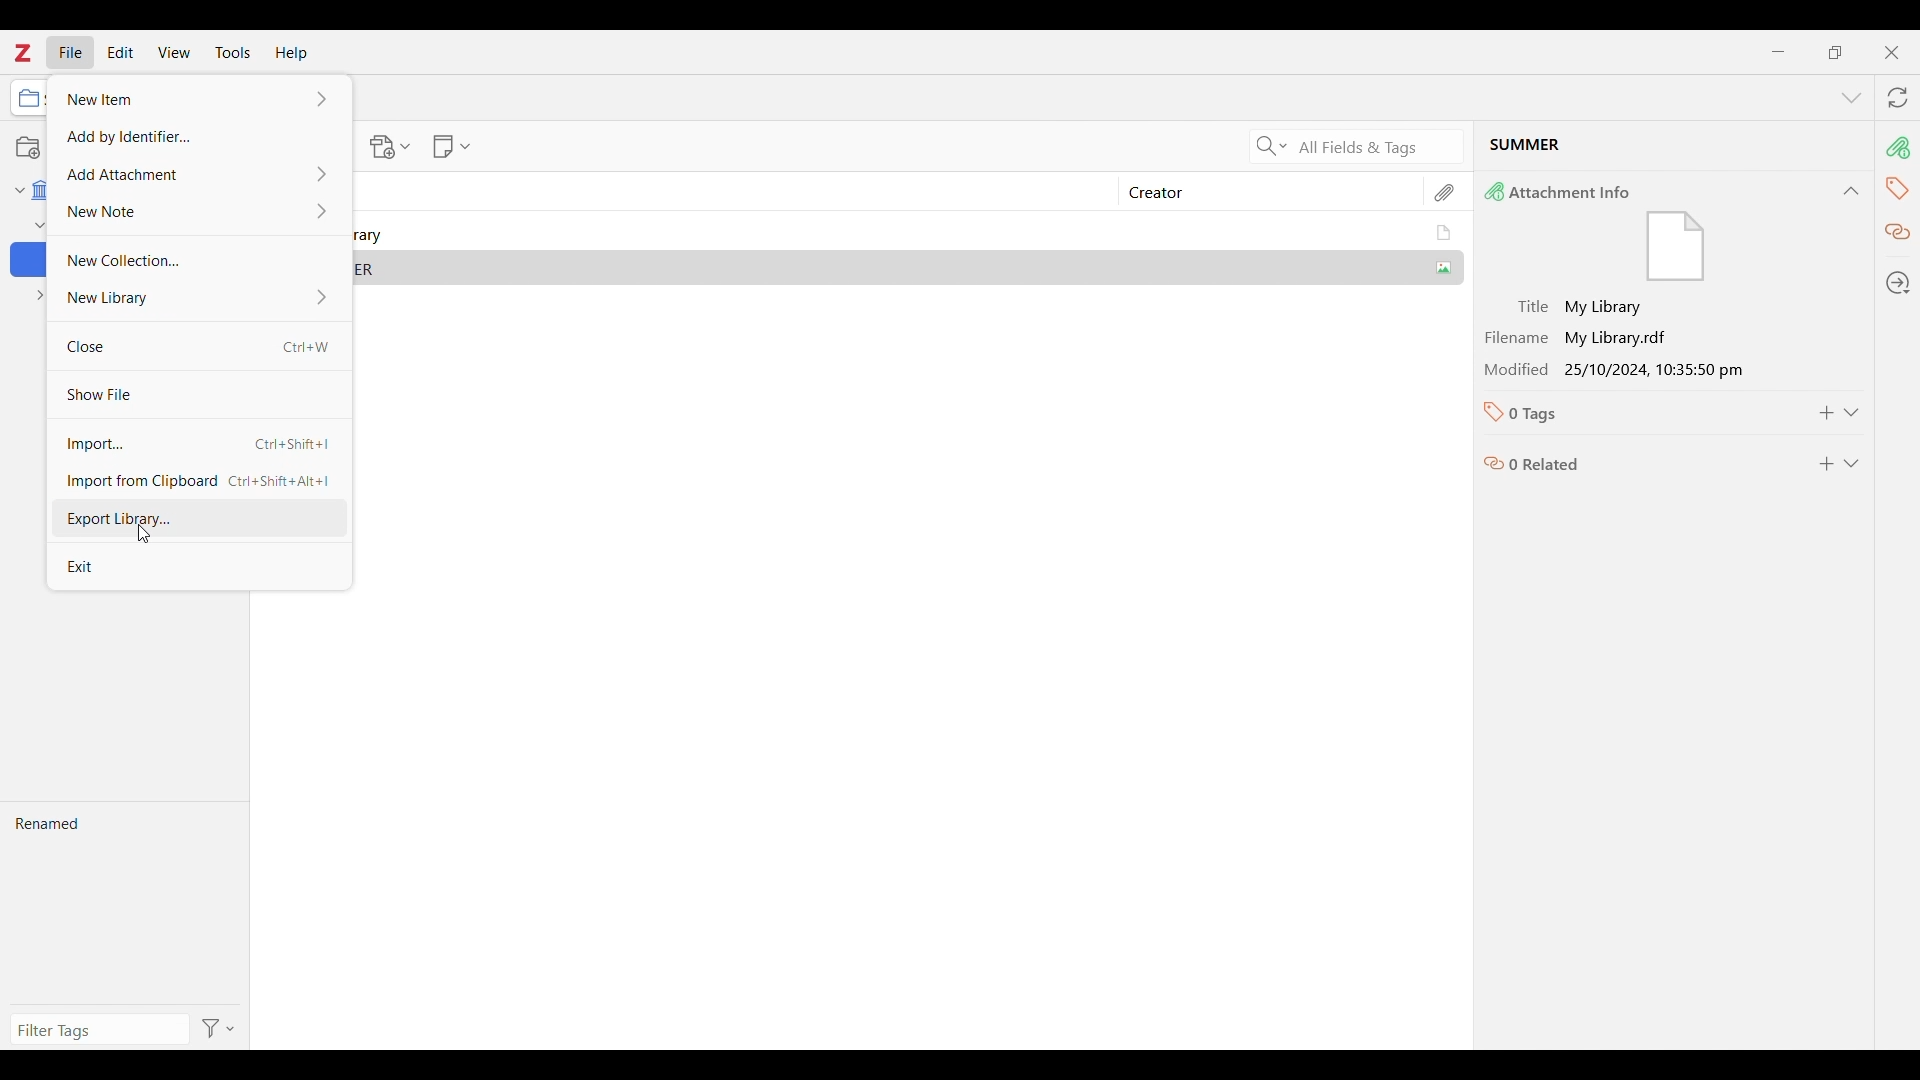 The width and height of the screenshot is (1920, 1080). What do you see at coordinates (391, 147) in the screenshot?
I see `Add attachment ` at bounding box center [391, 147].